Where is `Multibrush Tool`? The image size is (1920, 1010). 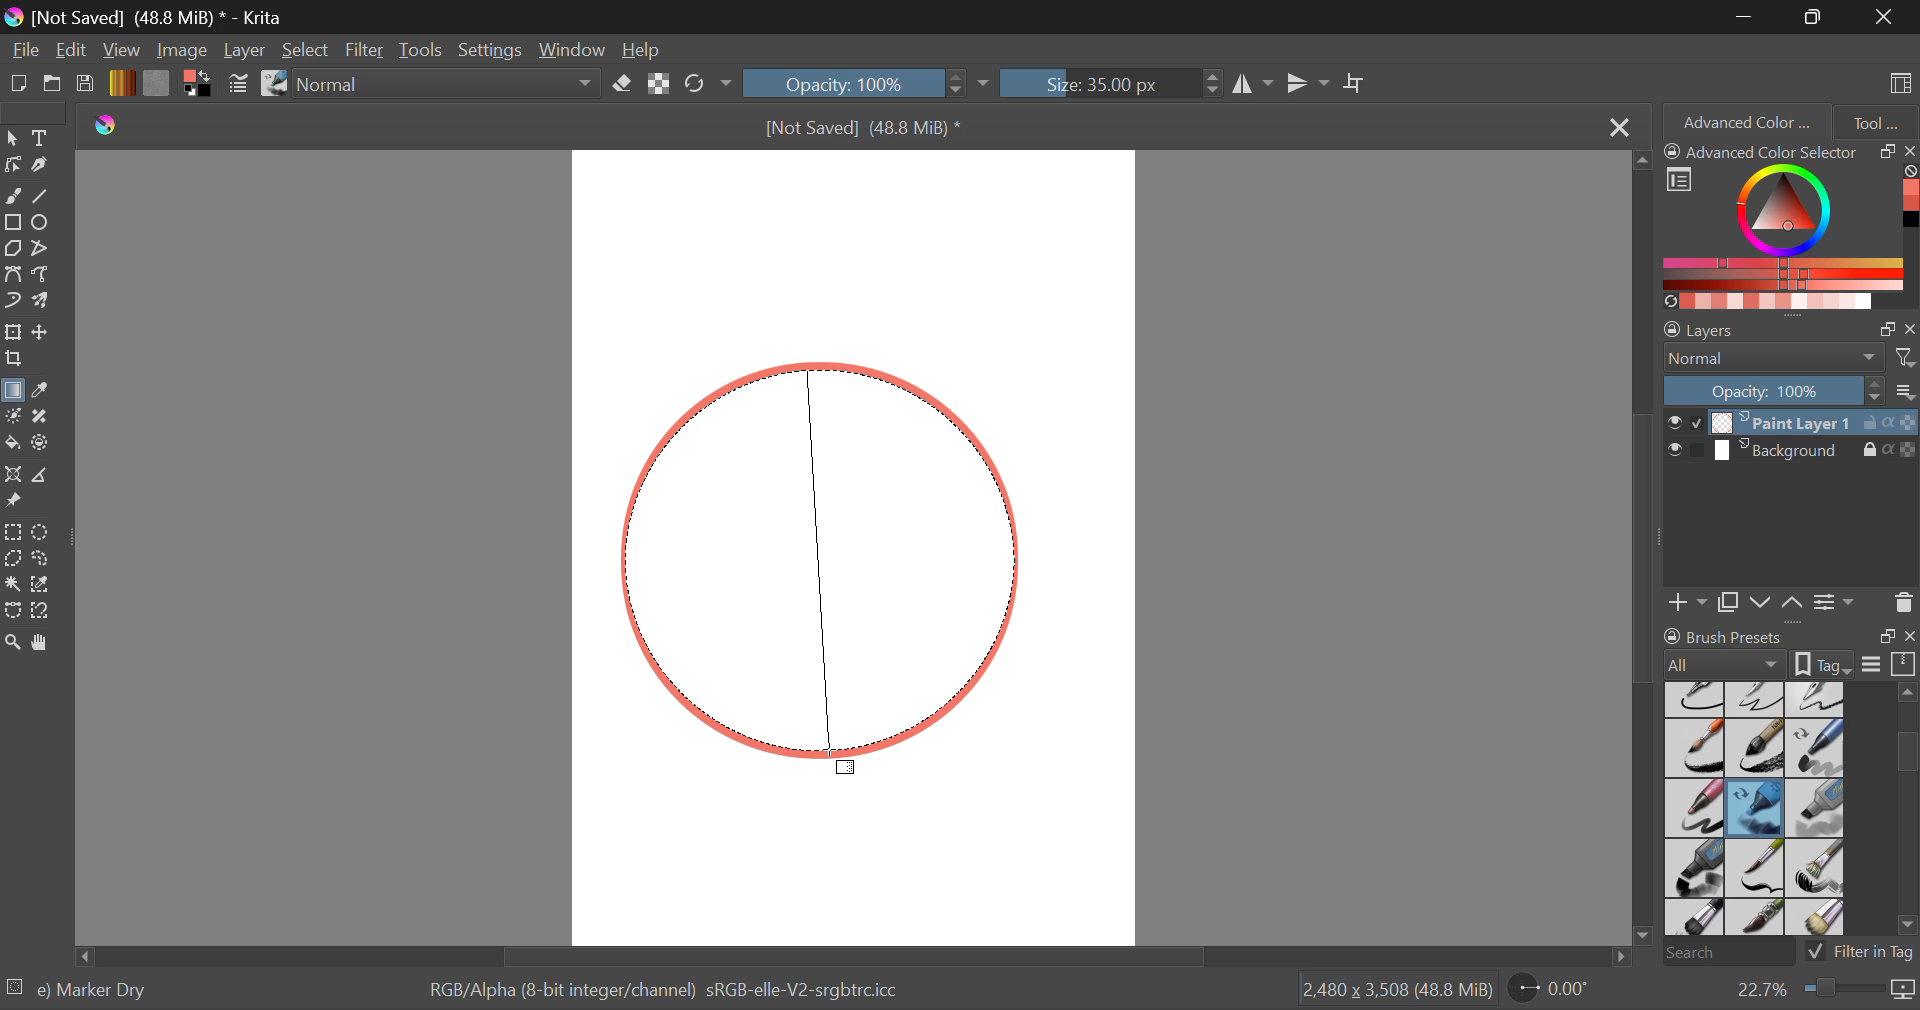 Multibrush Tool is located at coordinates (47, 302).